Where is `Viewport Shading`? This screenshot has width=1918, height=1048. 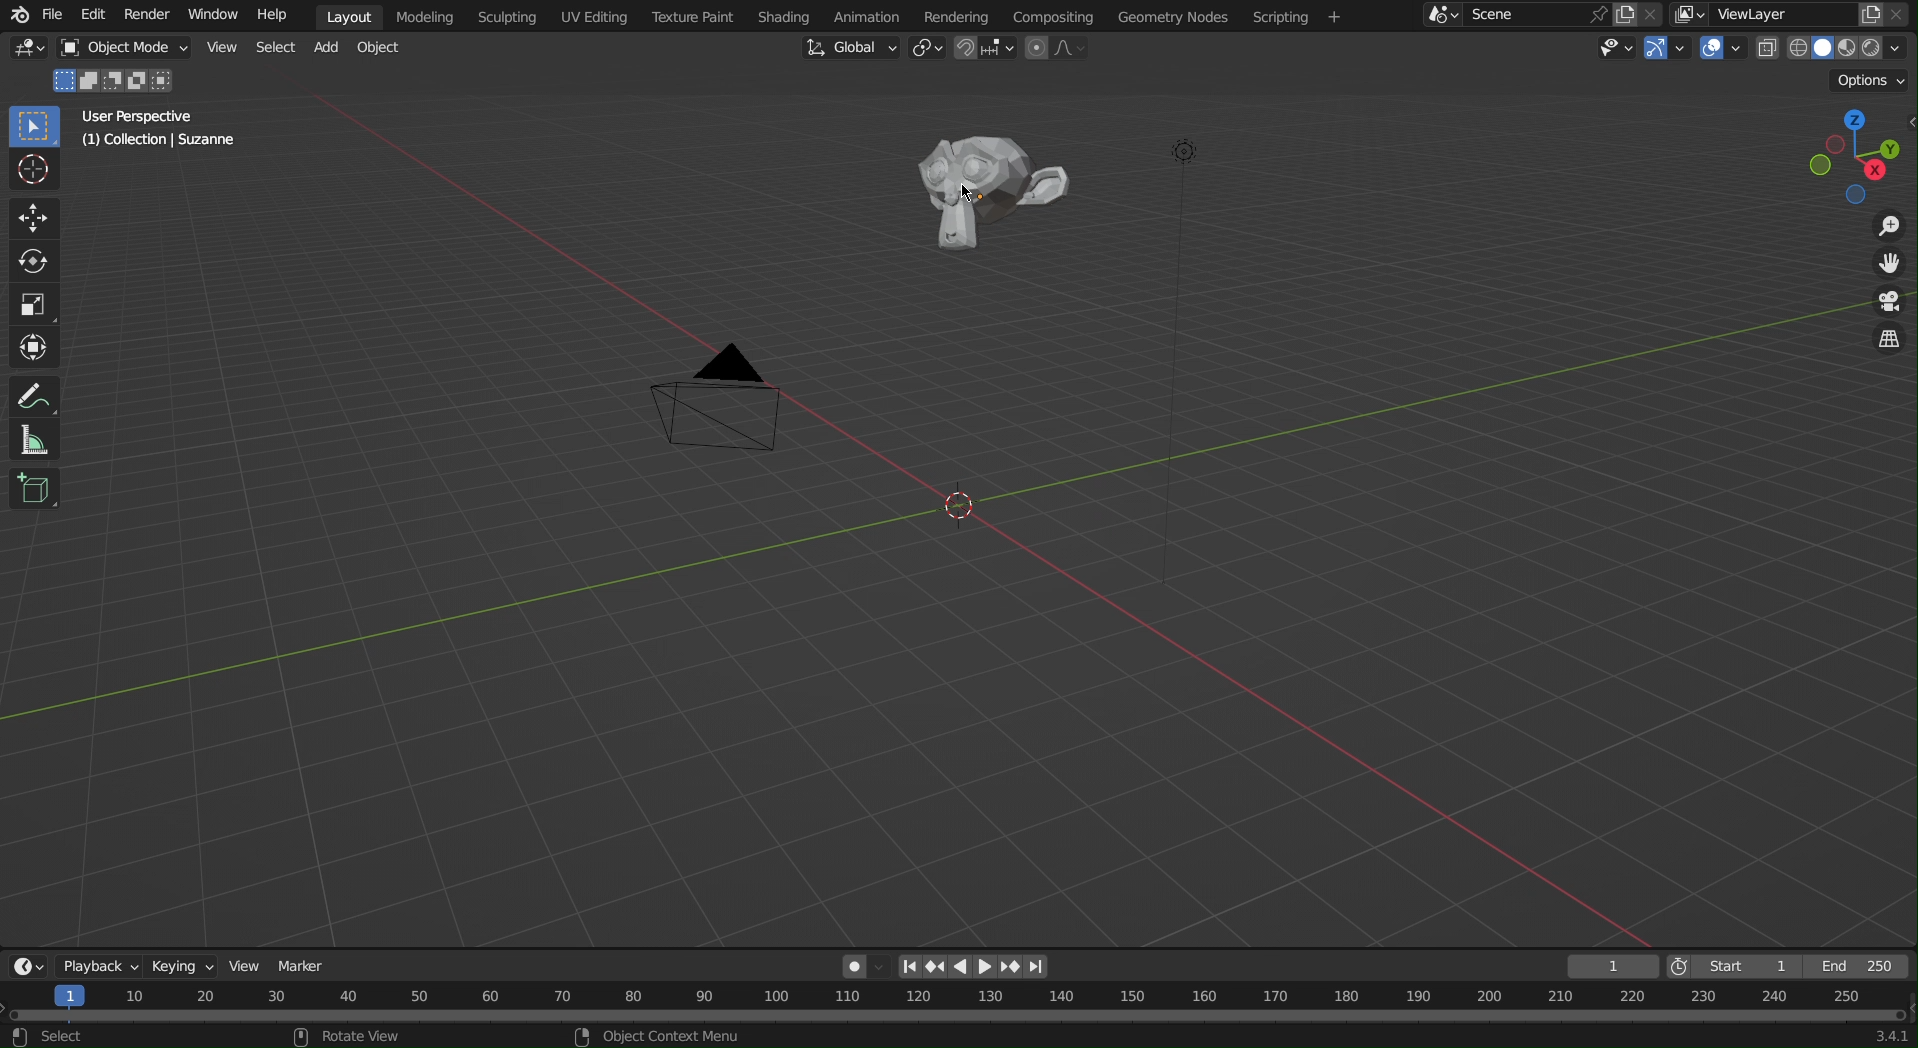
Viewport Shading is located at coordinates (1836, 46).